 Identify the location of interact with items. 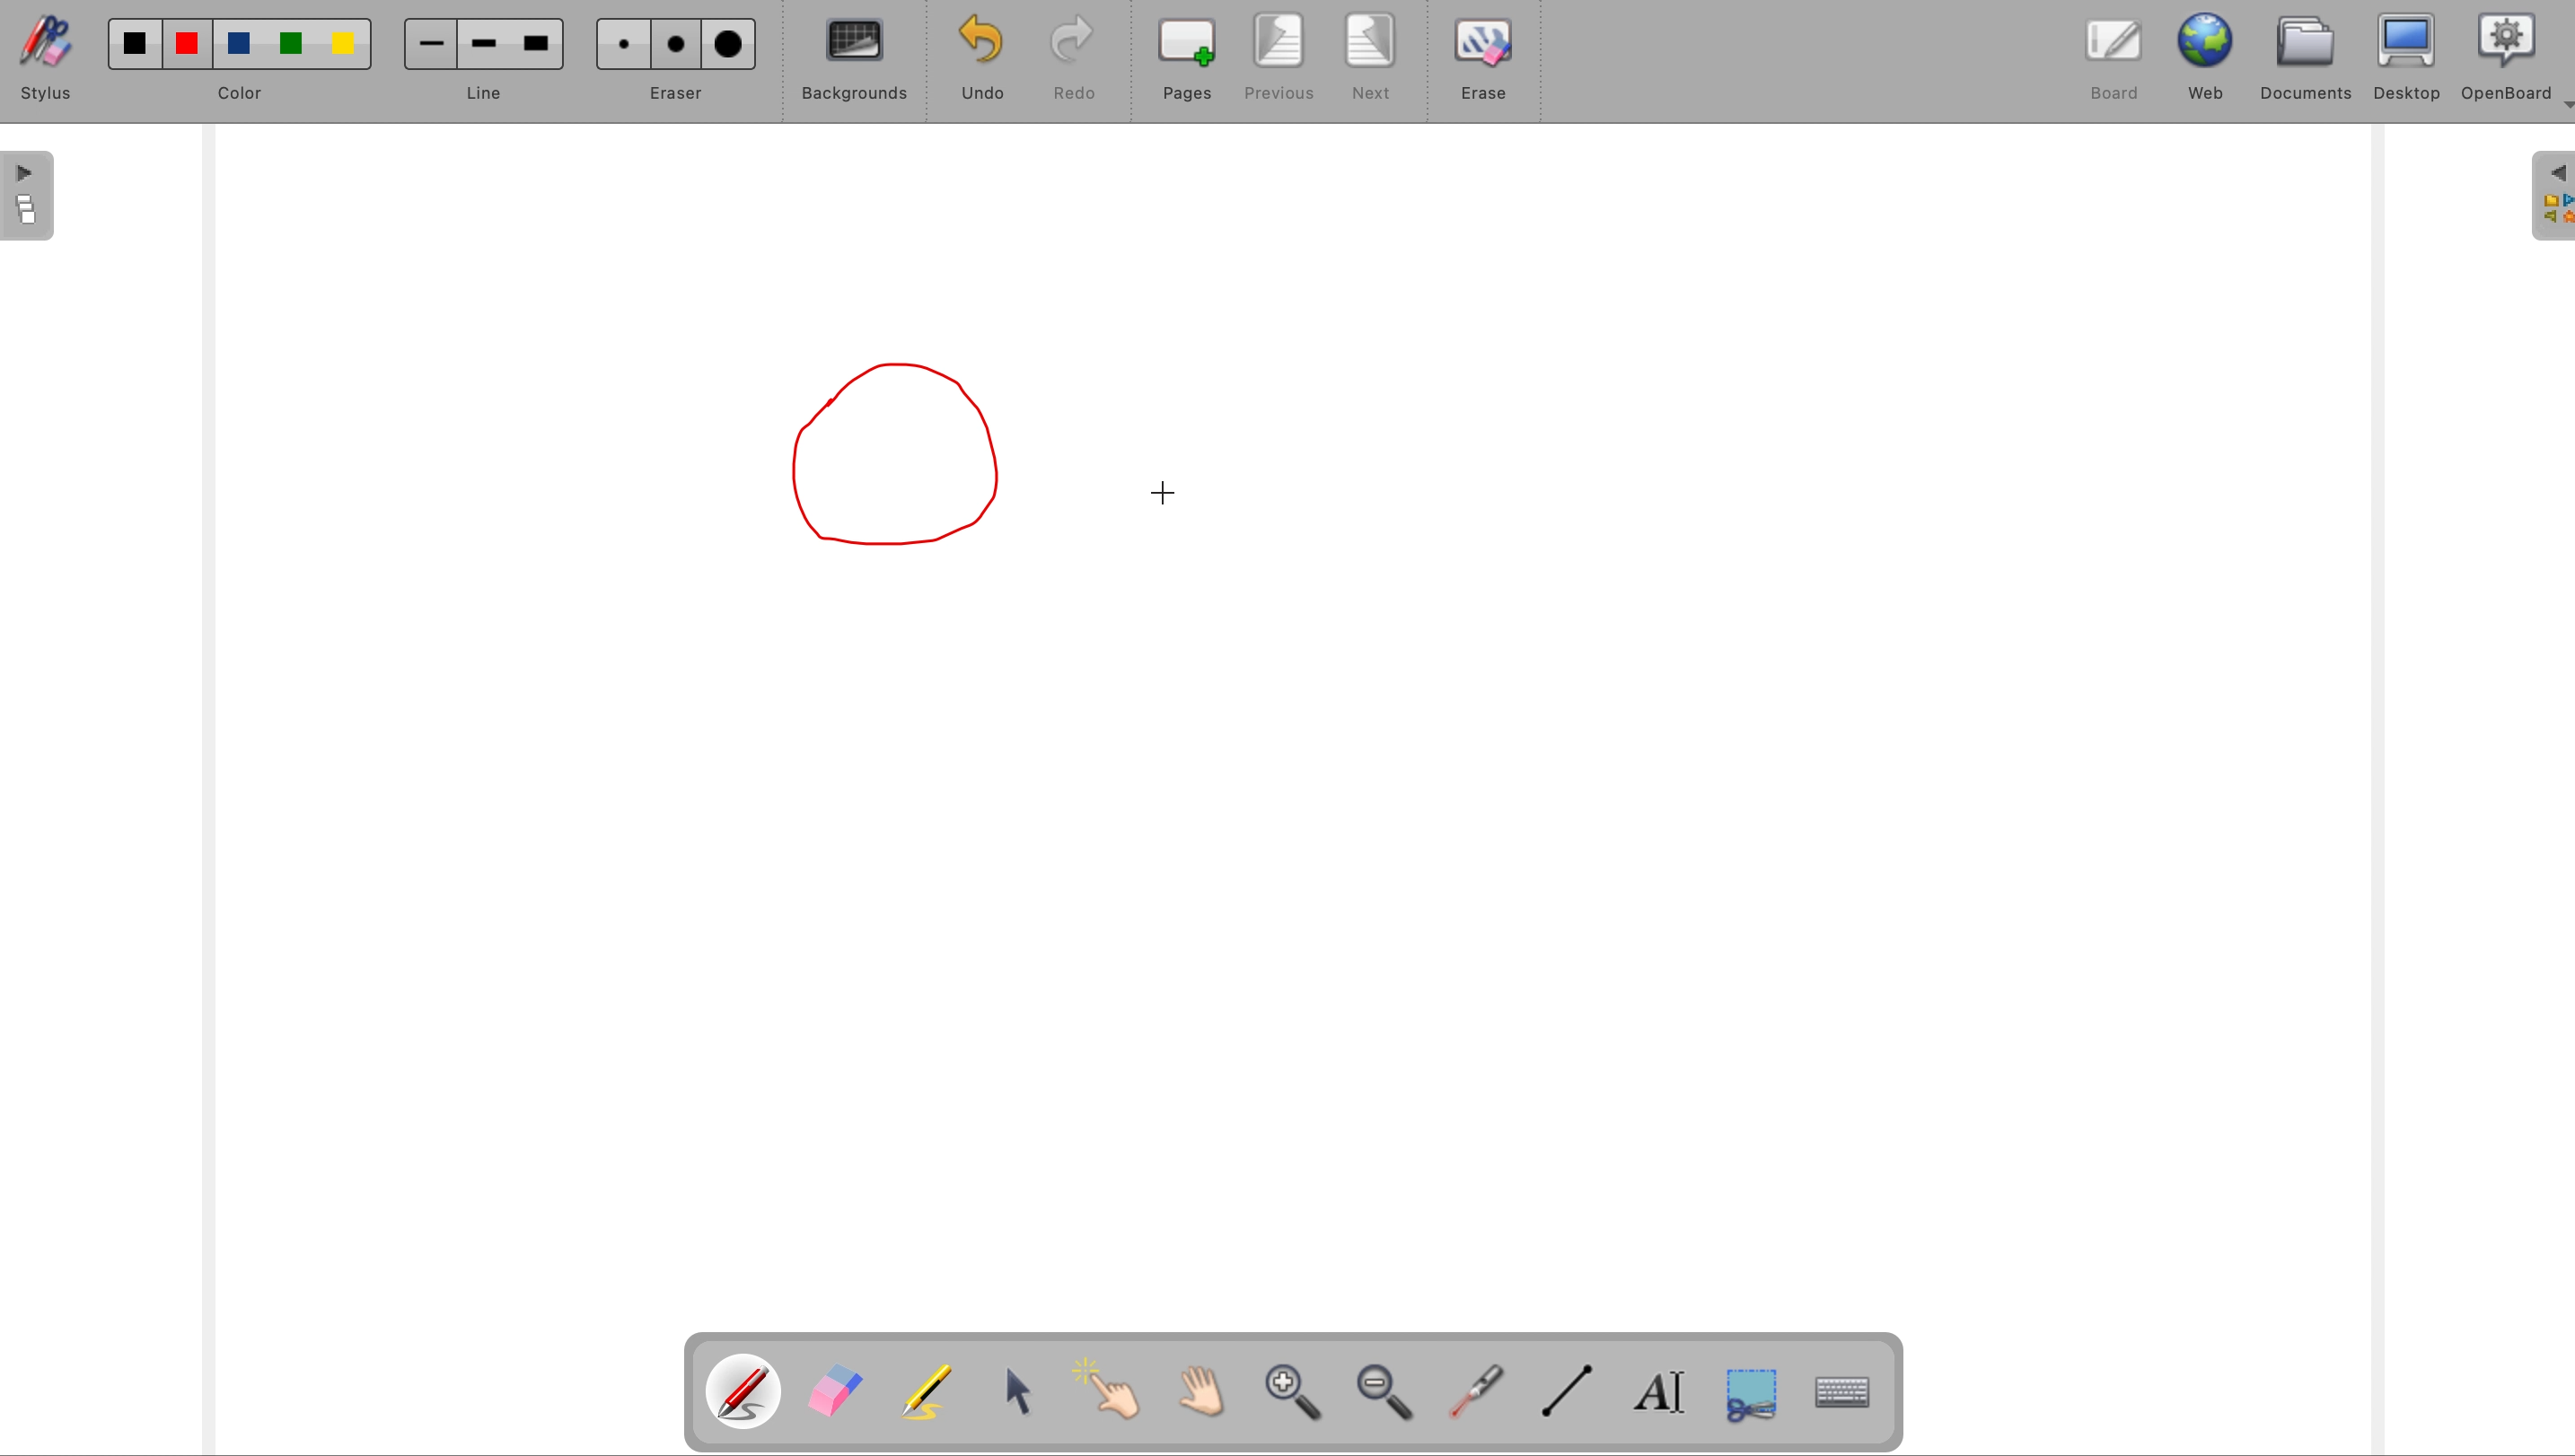
(1108, 1393).